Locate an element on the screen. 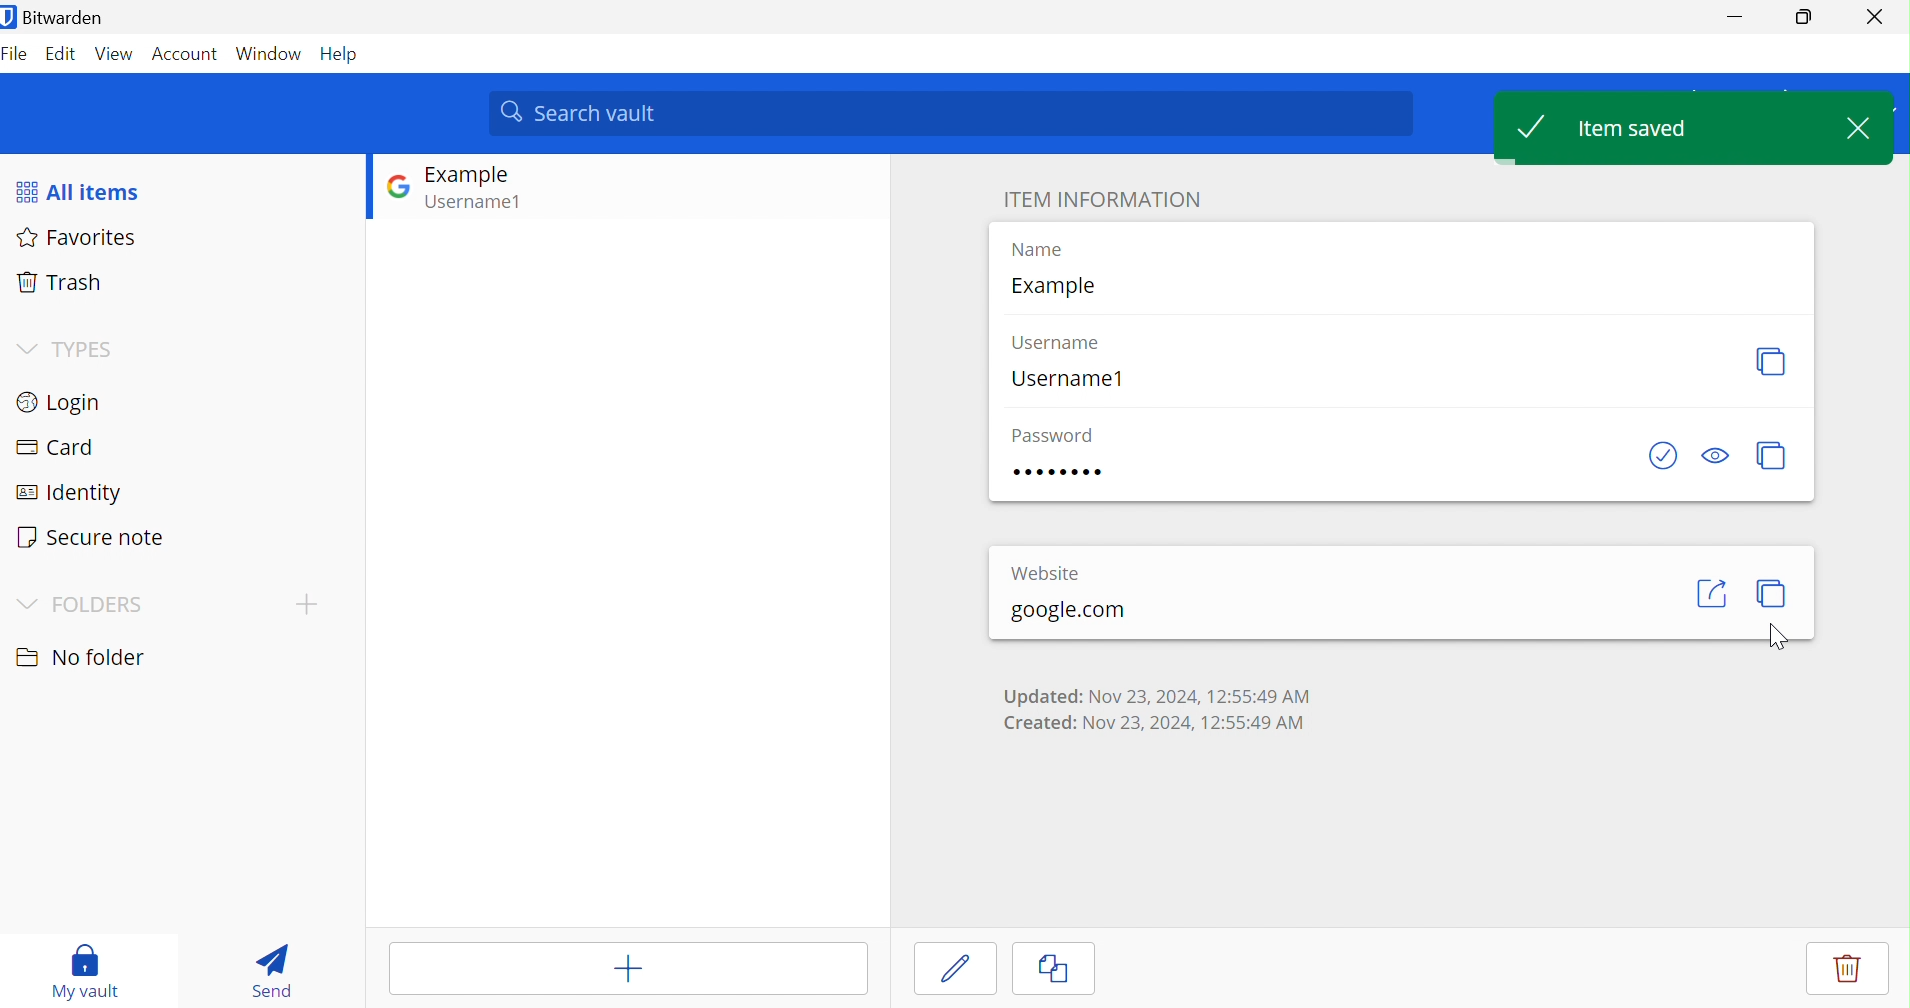 The height and width of the screenshot is (1008, 1910). Send is located at coordinates (266, 968).